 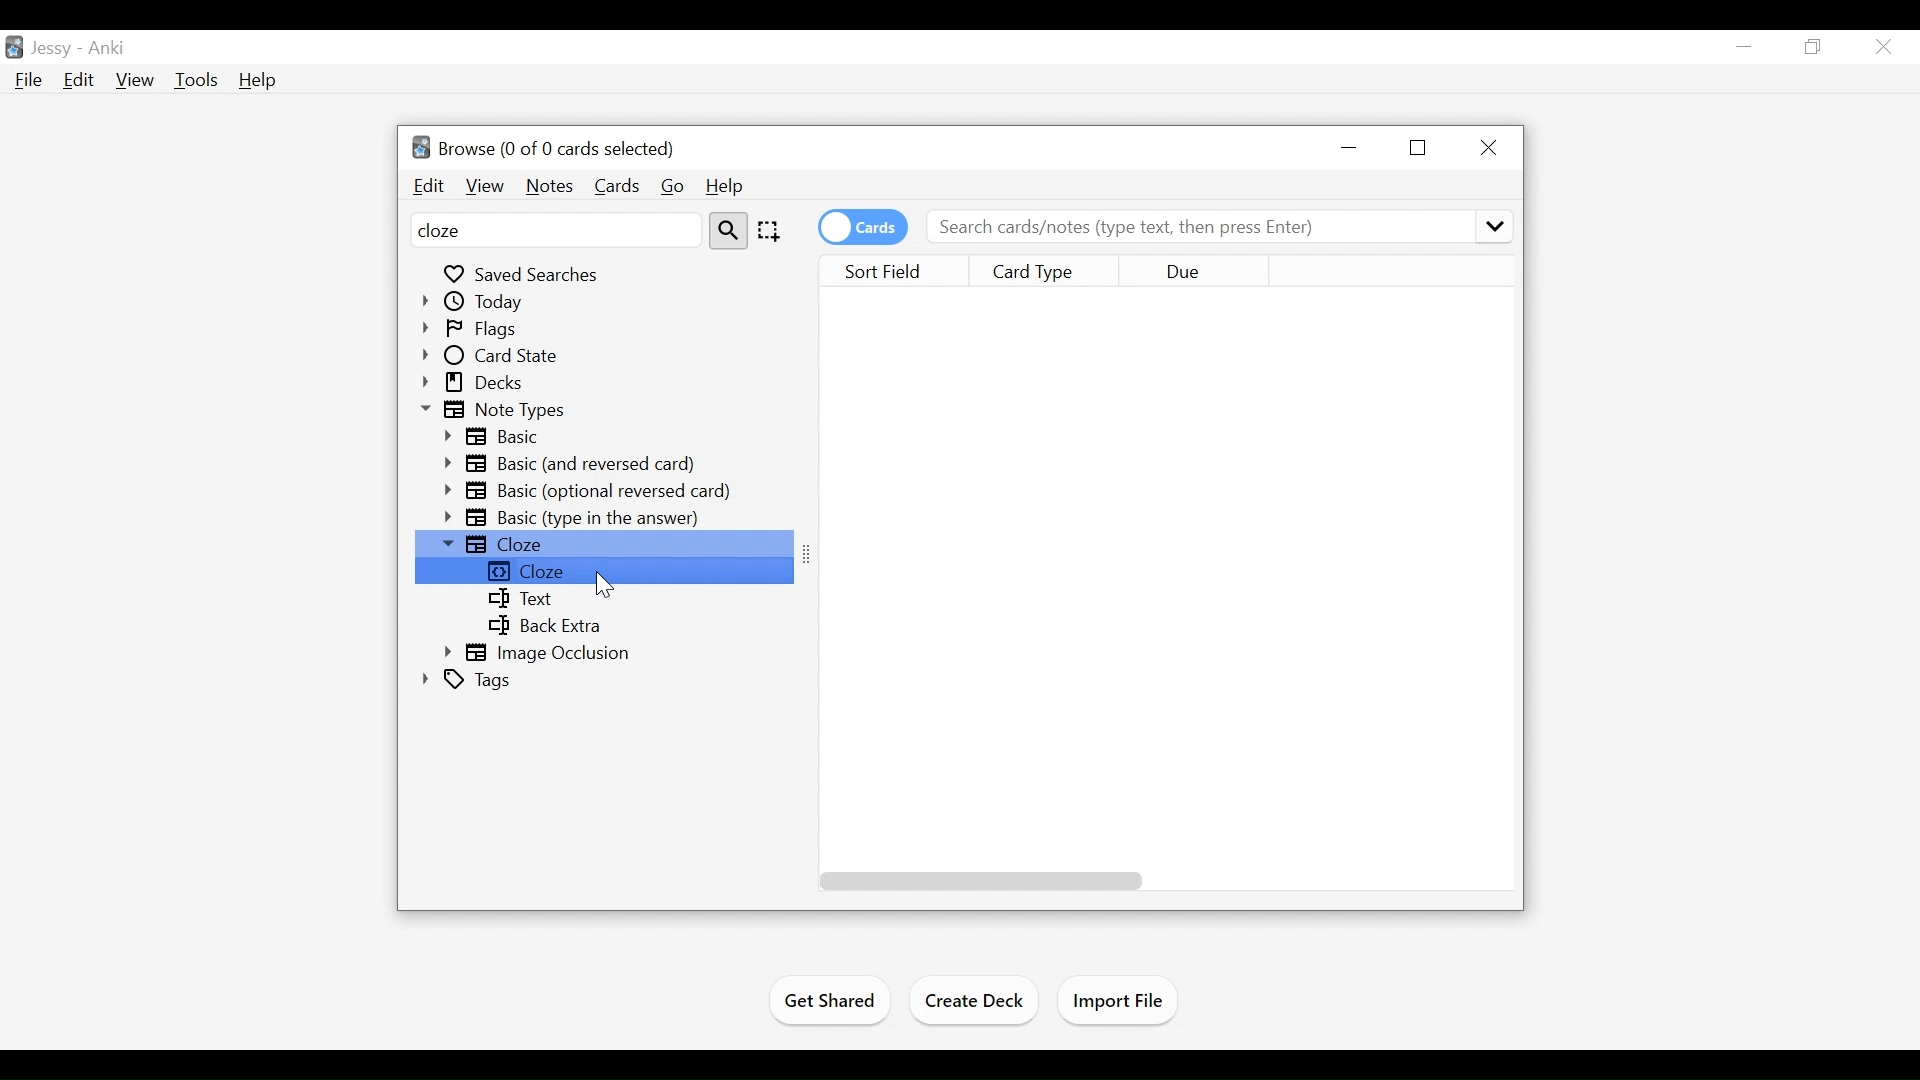 I want to click on Help, so click(x=725, y=184).